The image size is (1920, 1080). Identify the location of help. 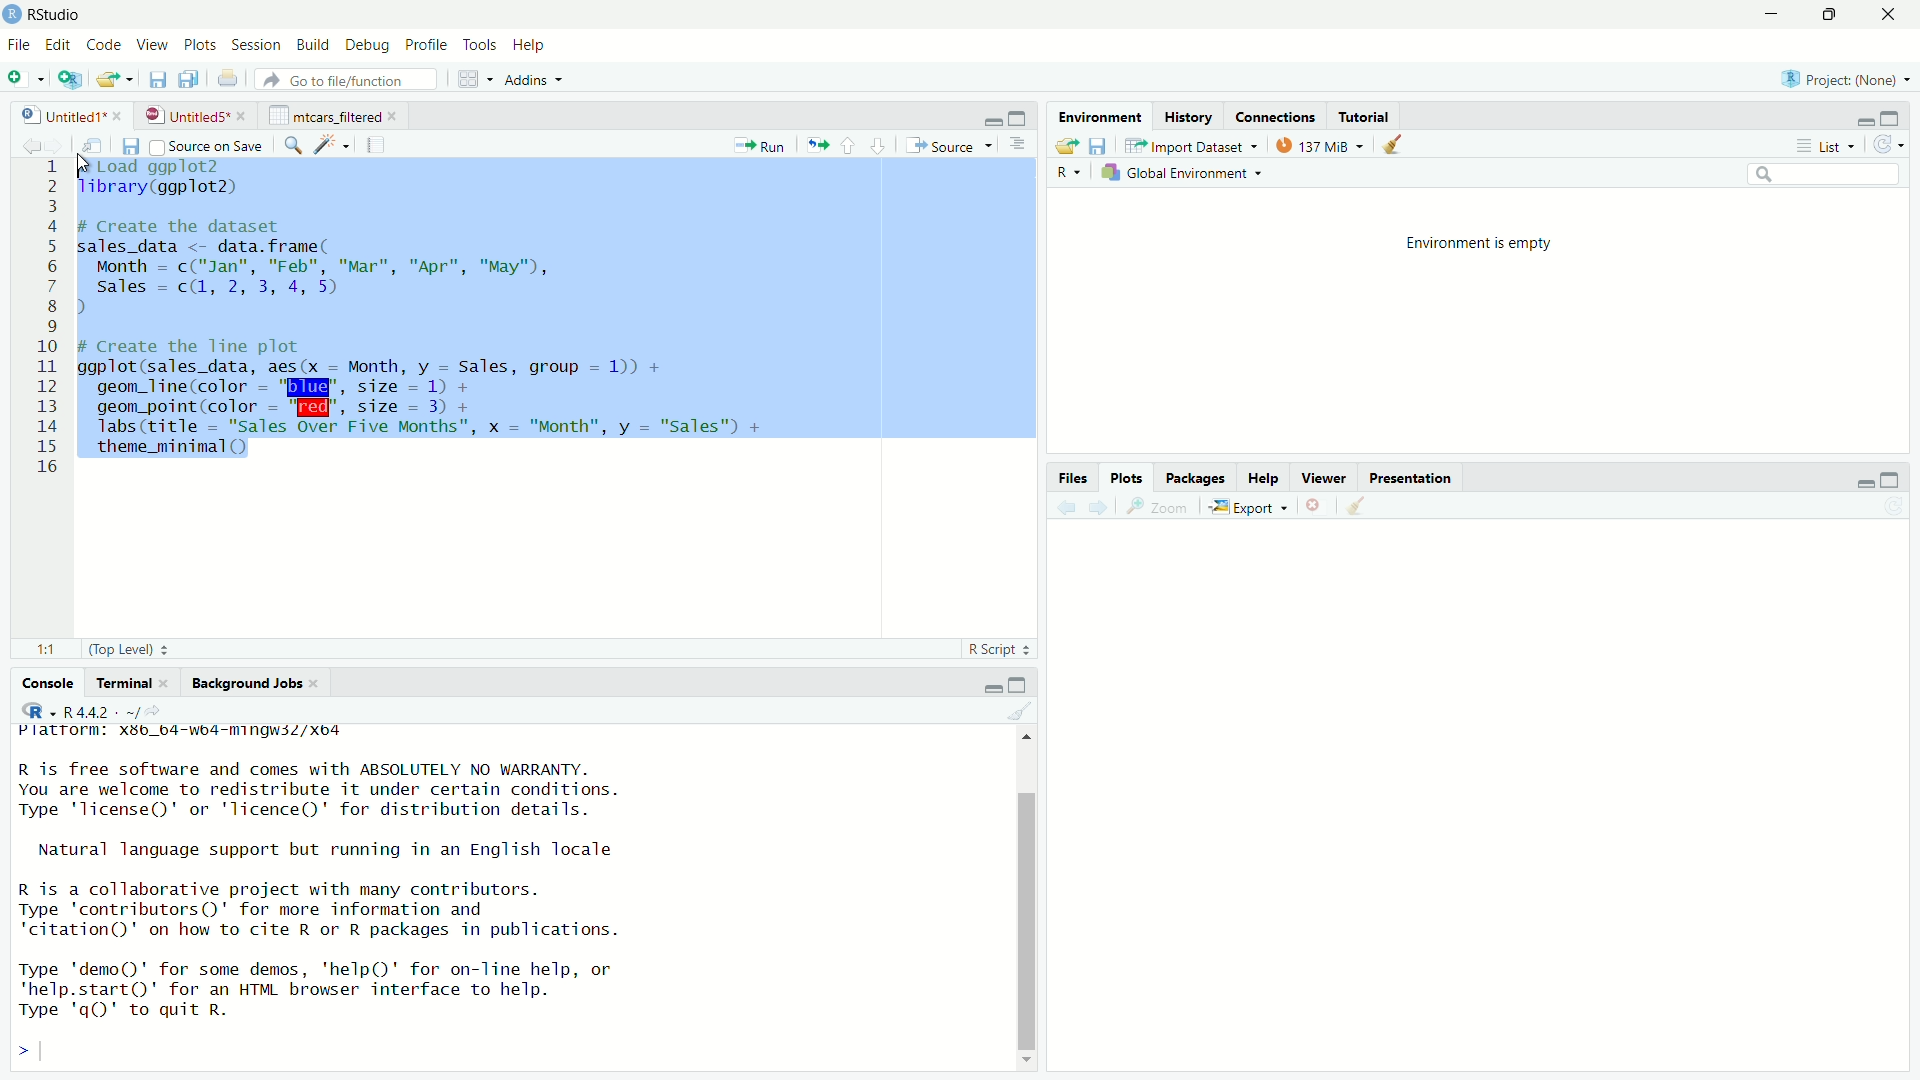
(533, 47).